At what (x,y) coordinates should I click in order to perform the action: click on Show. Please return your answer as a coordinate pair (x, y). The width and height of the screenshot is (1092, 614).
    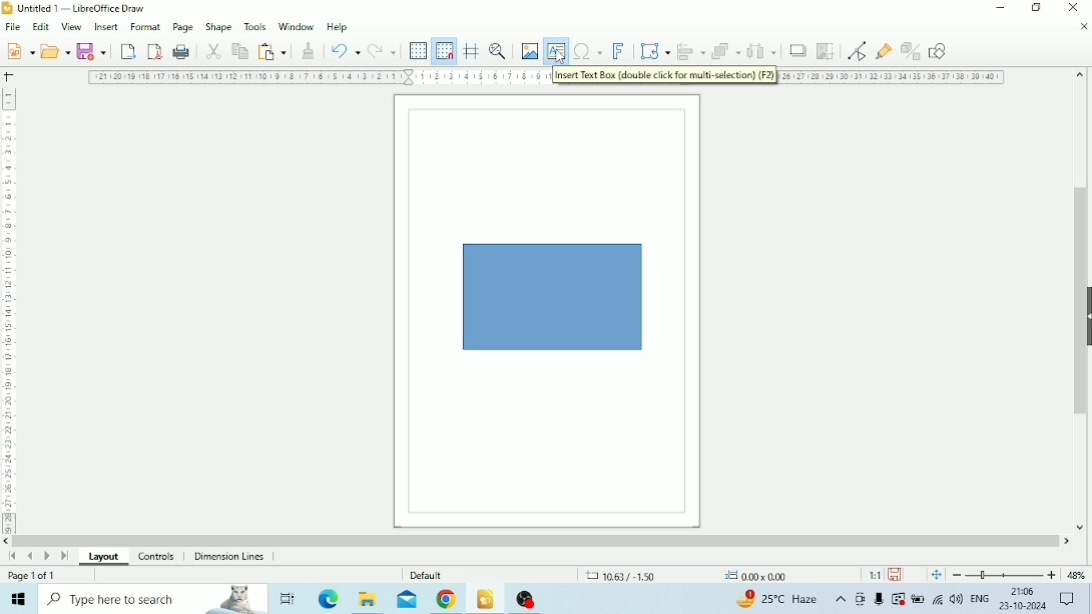
    Looking at the image, I should click on (1085, 314).